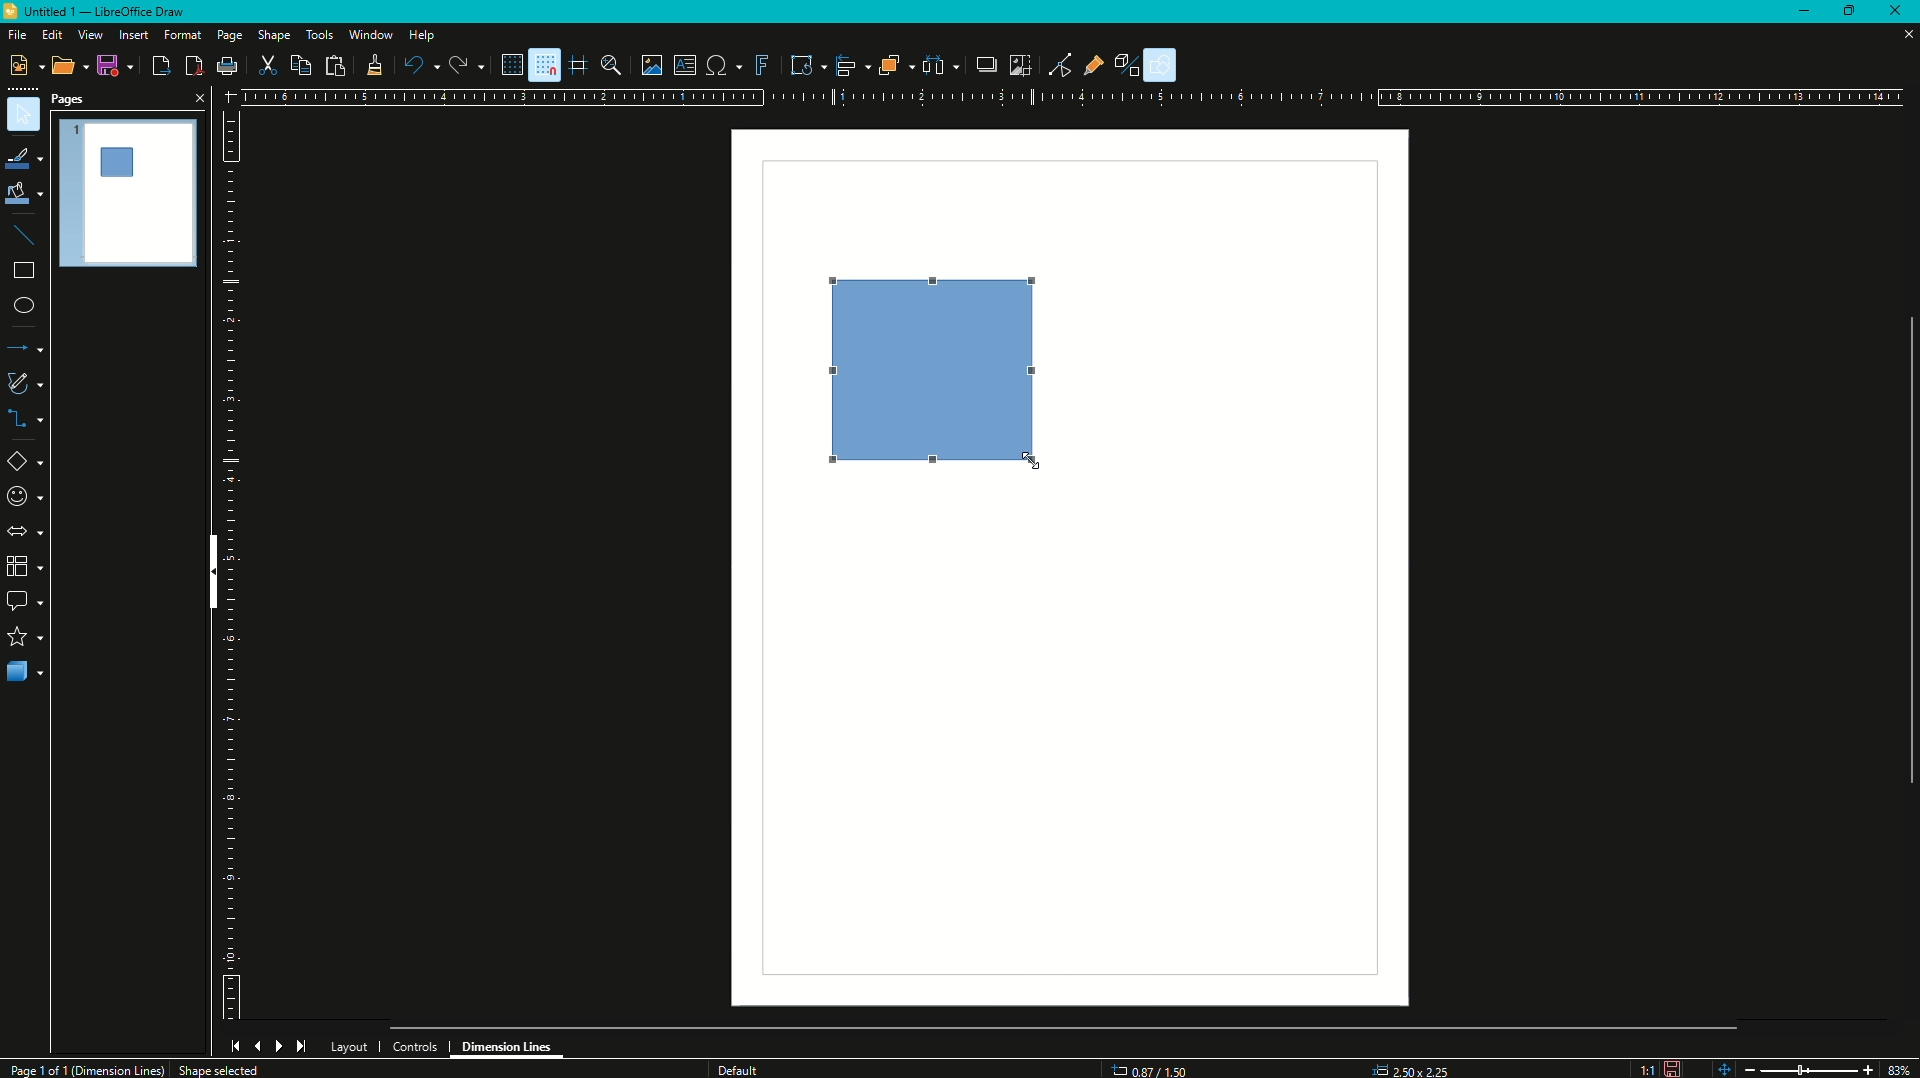  I want to click on Tools, so click(319, 34).